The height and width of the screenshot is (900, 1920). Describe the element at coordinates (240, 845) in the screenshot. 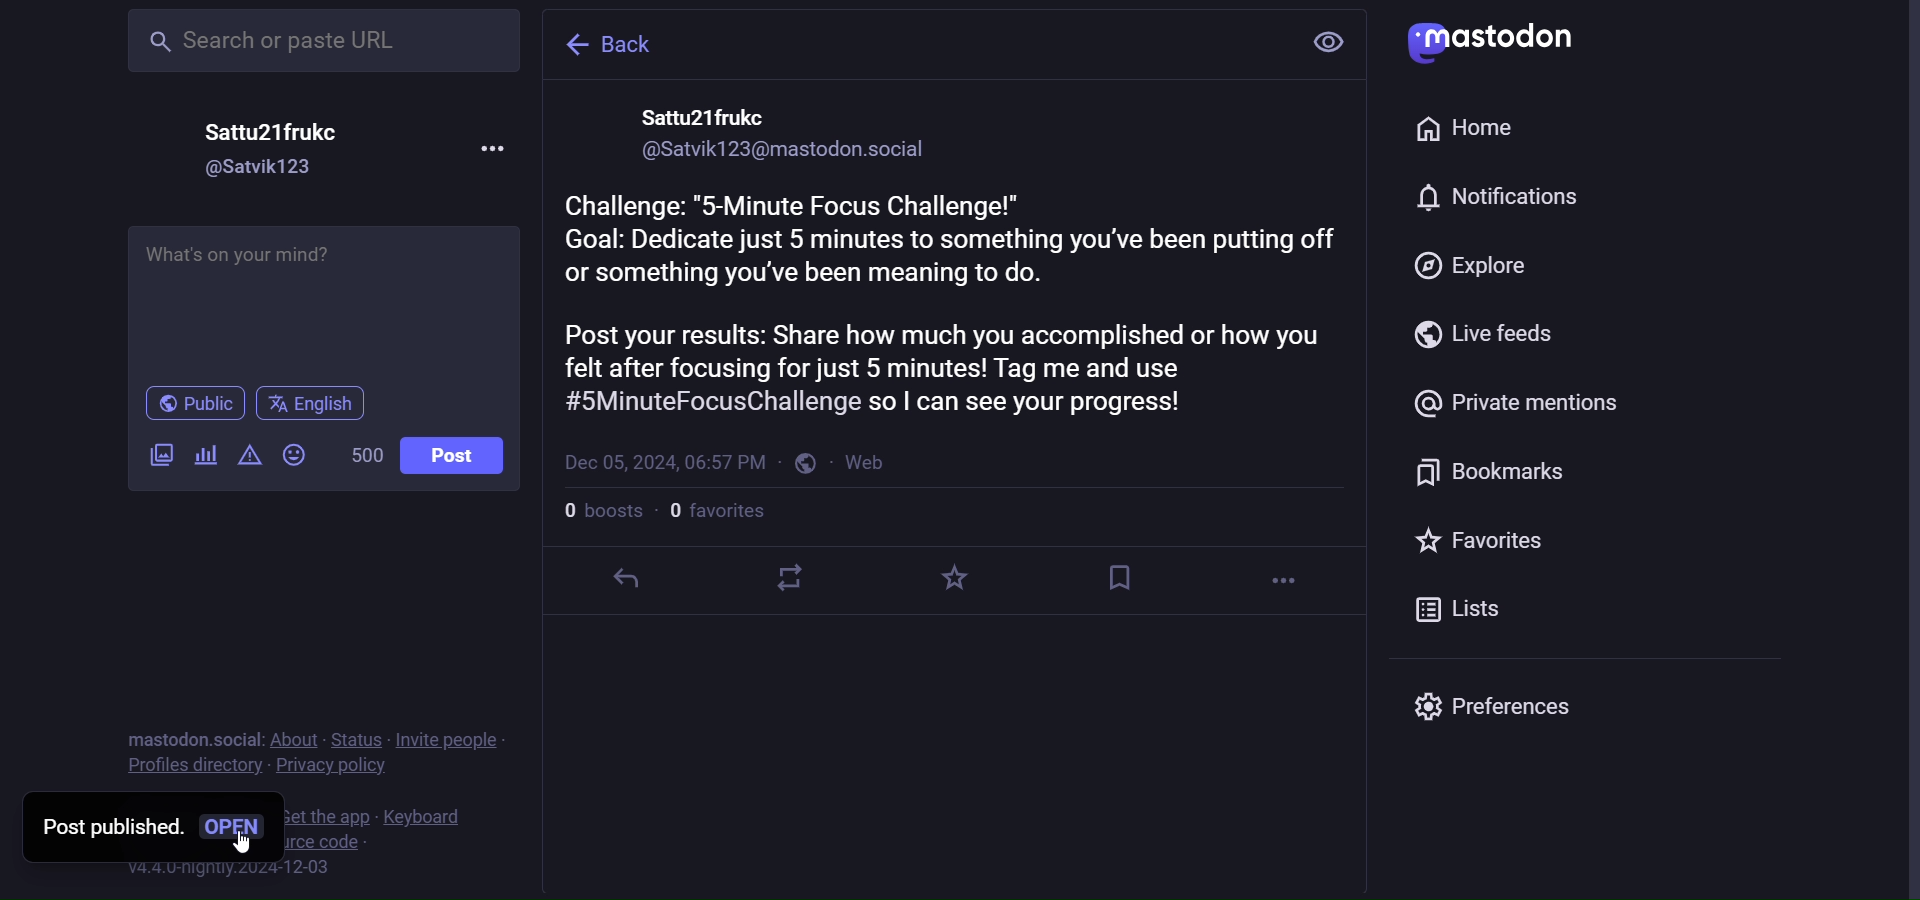

I see `cursor` at that location.